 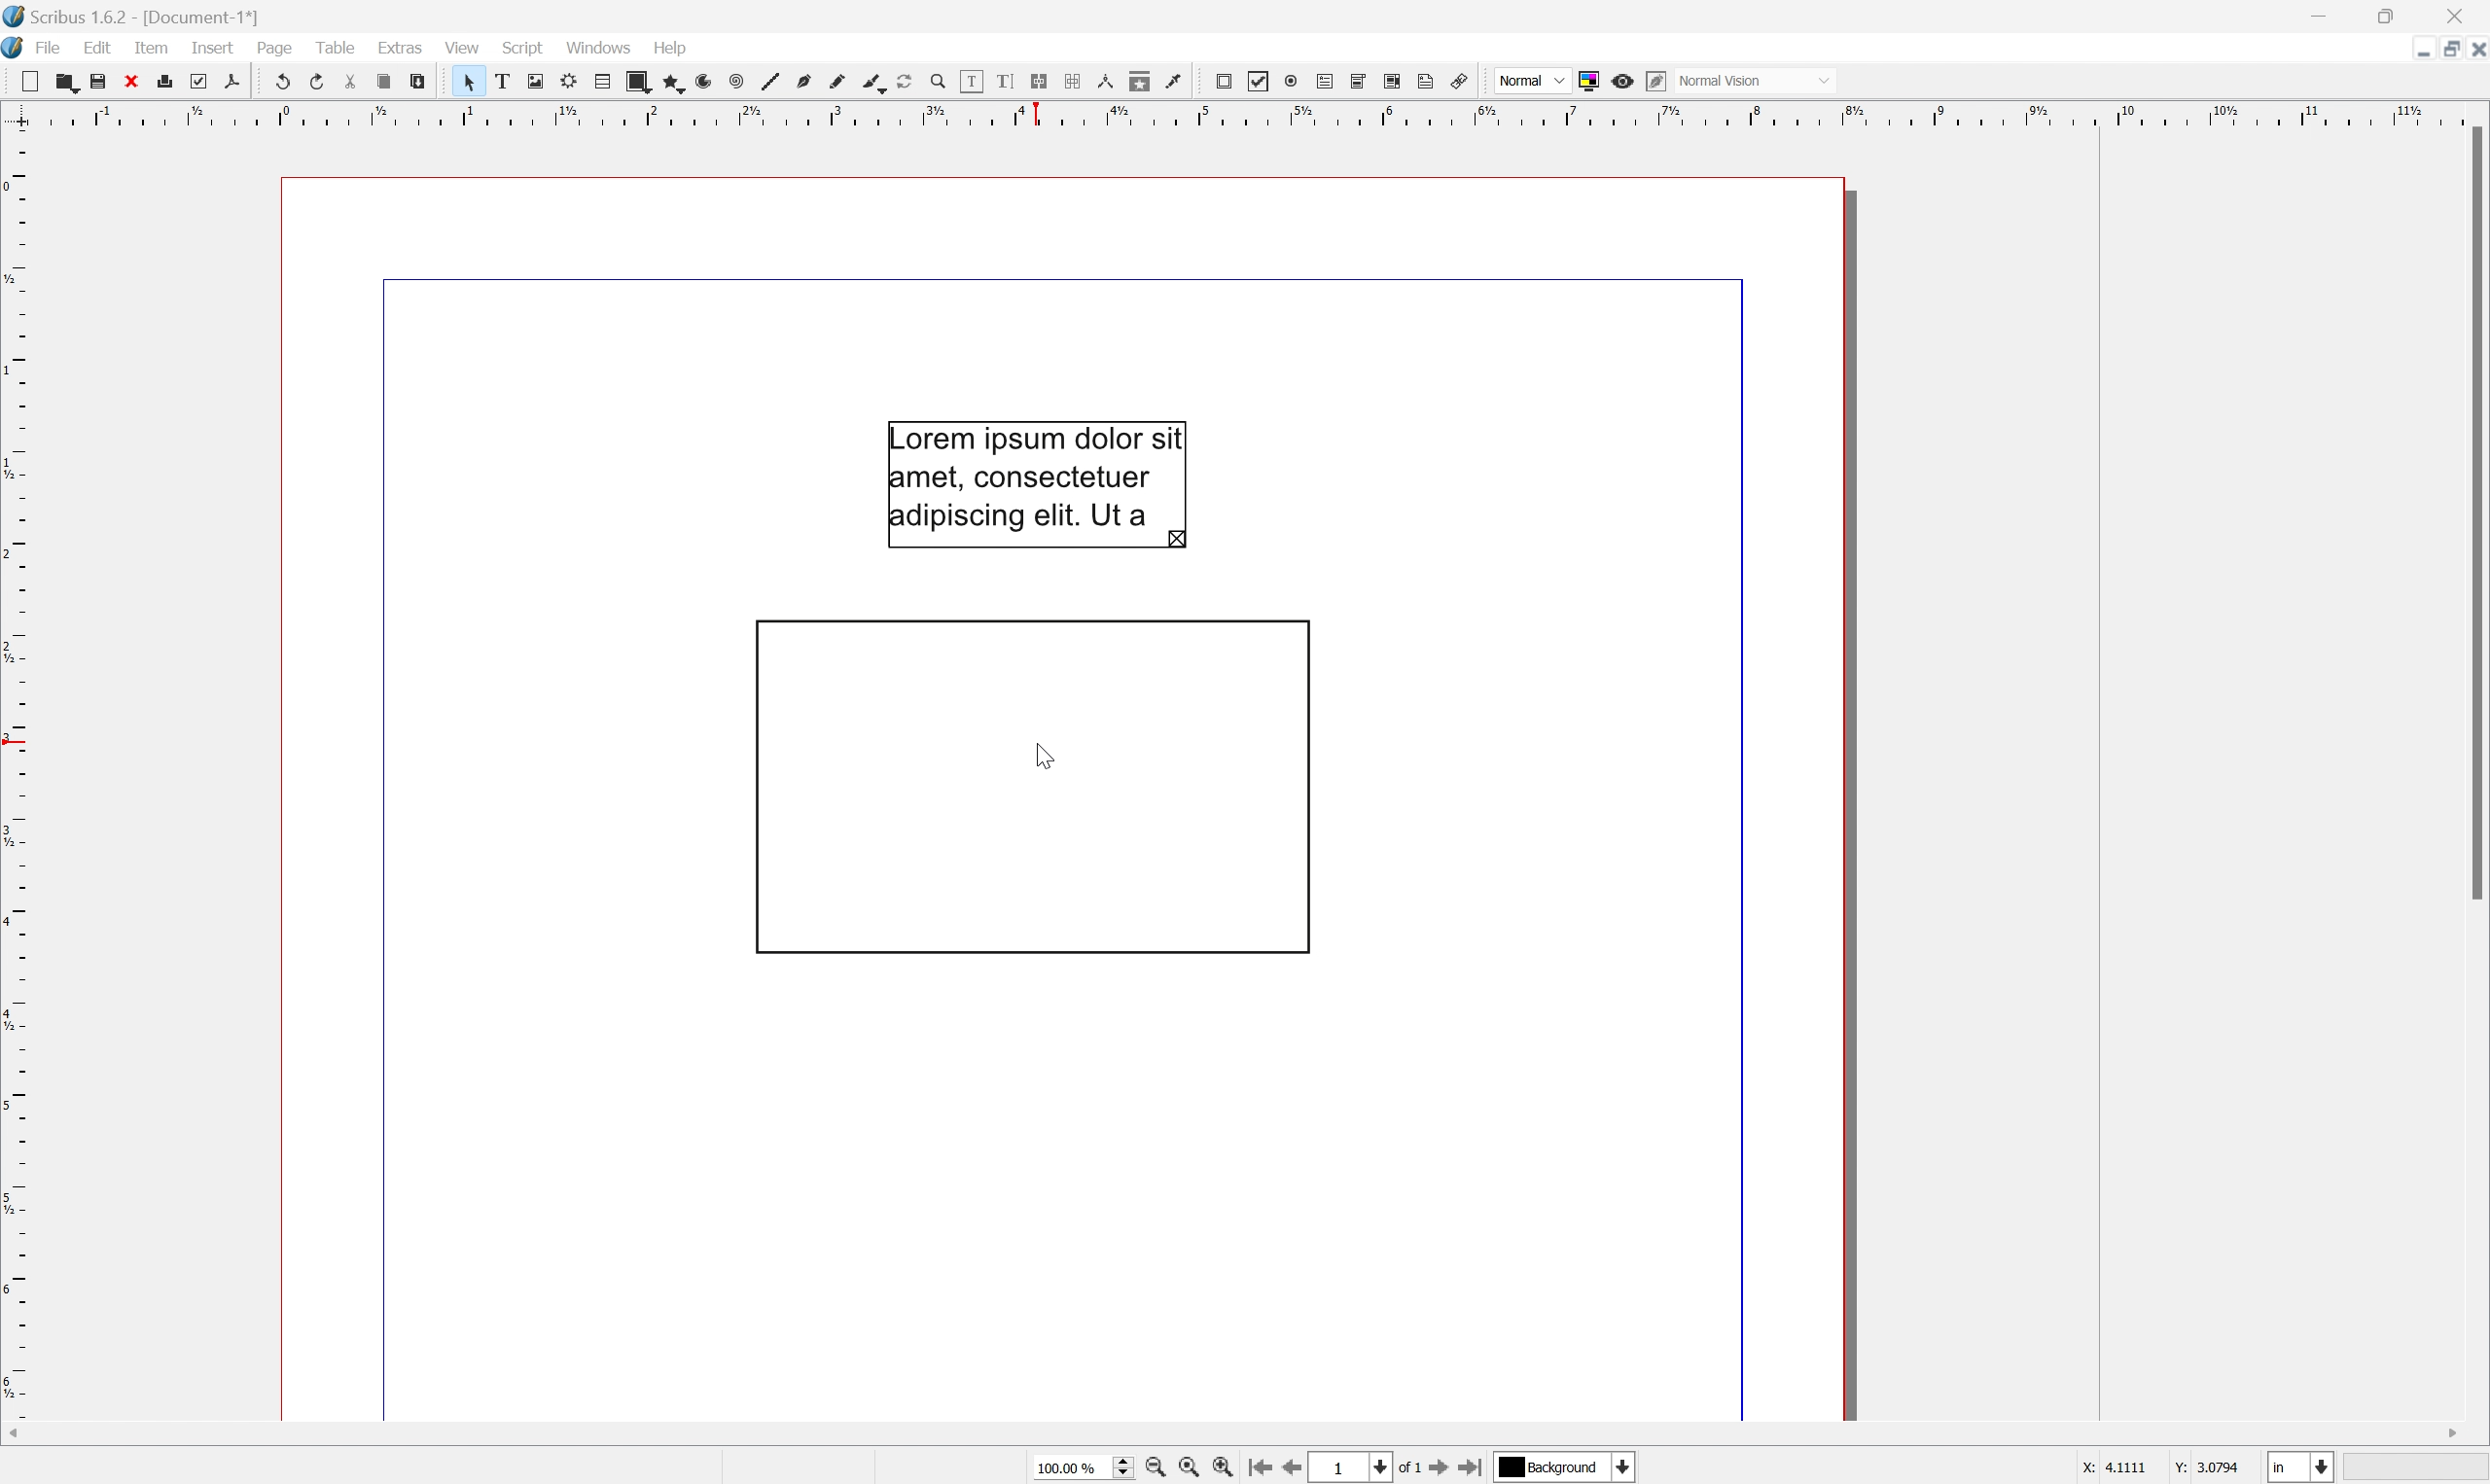 What do you see at coordinates (1037, 78) in the screenshot?
I see `Link text frames` at bounding box center [1037, 78].